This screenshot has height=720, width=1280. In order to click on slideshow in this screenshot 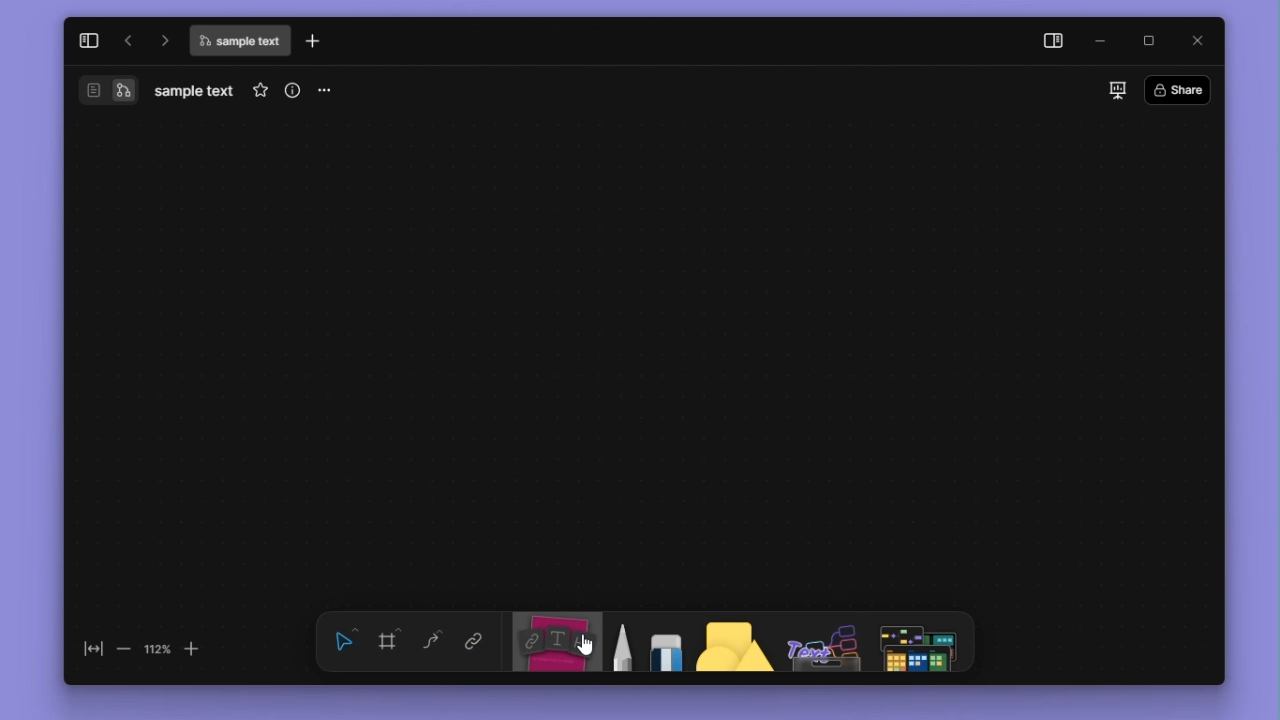, I will do `click(1118, 90)`.